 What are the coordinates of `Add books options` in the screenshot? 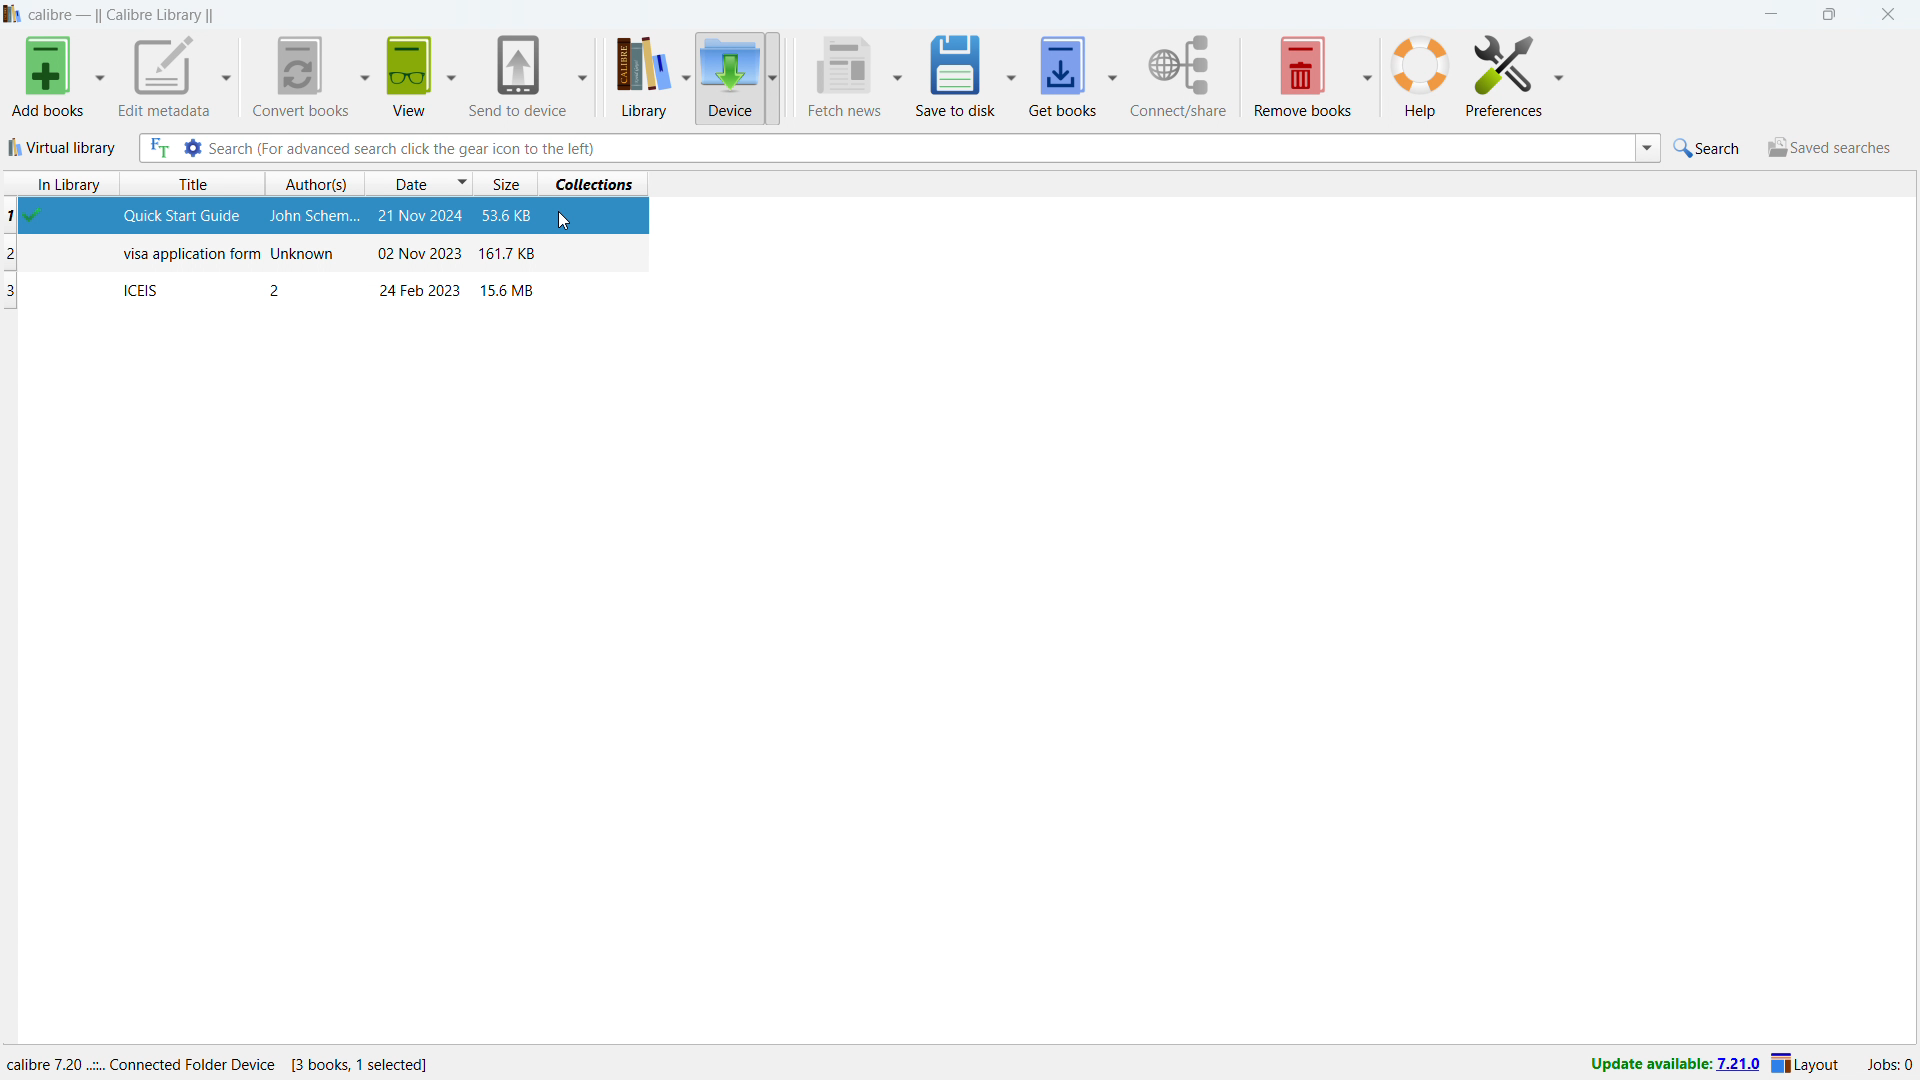 It's located at (100, 77).